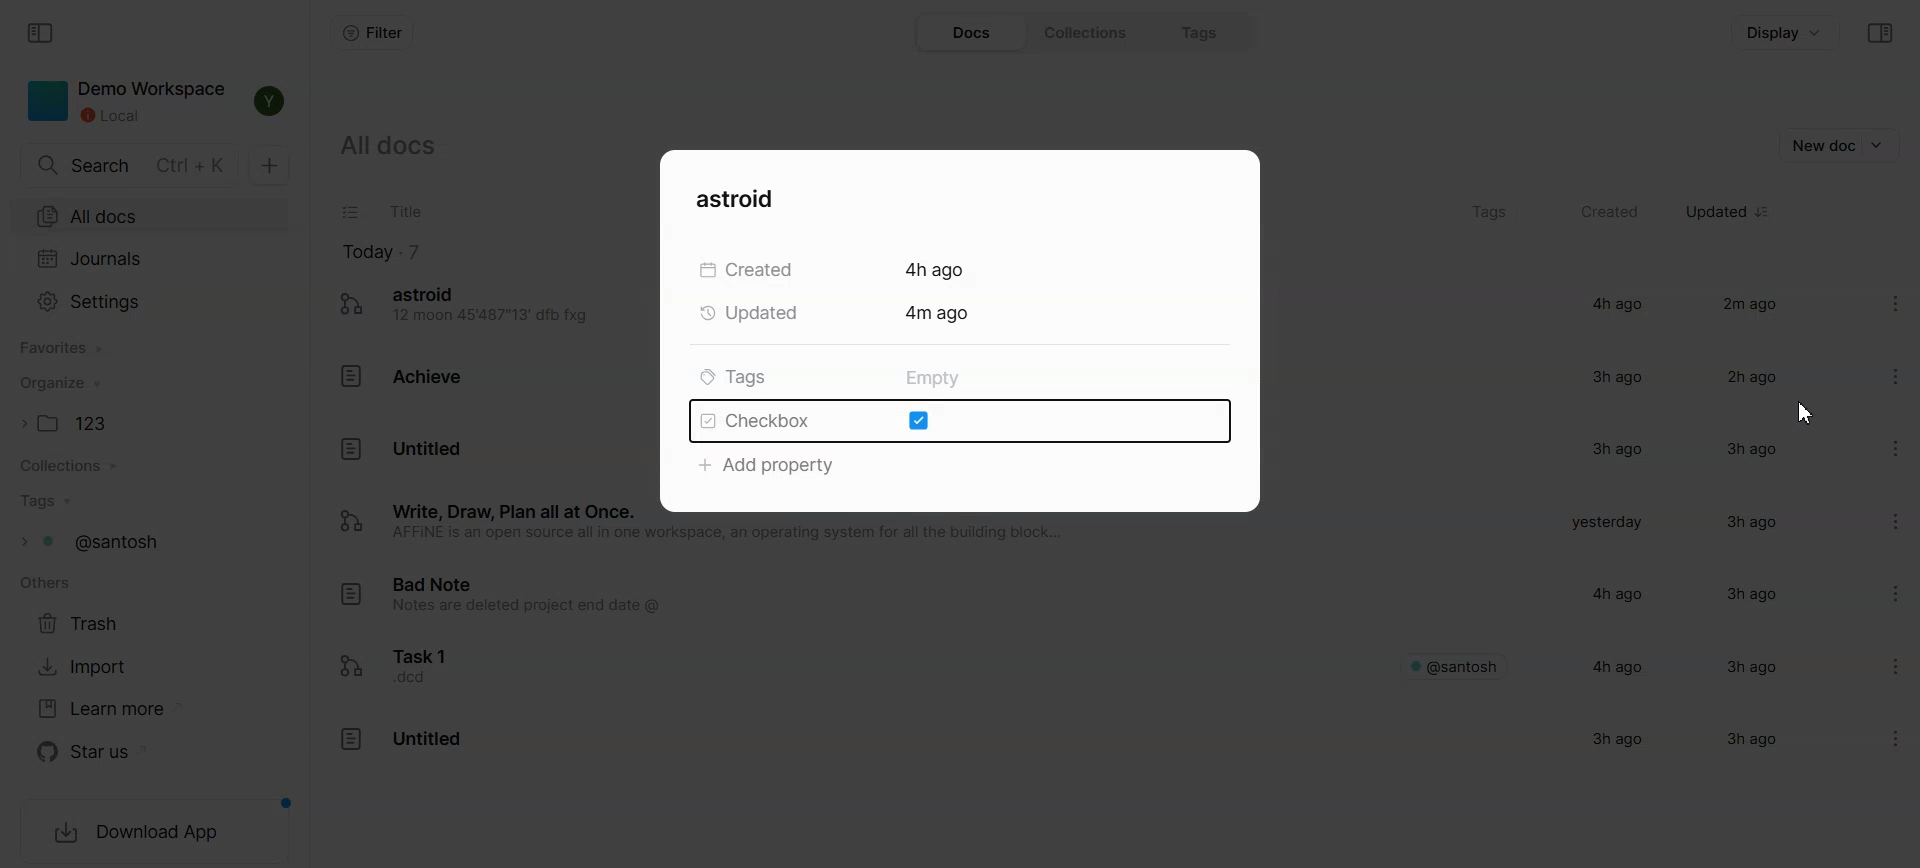 The image size is (1920, 868). I want to click on Settings, so click(1877, 520).